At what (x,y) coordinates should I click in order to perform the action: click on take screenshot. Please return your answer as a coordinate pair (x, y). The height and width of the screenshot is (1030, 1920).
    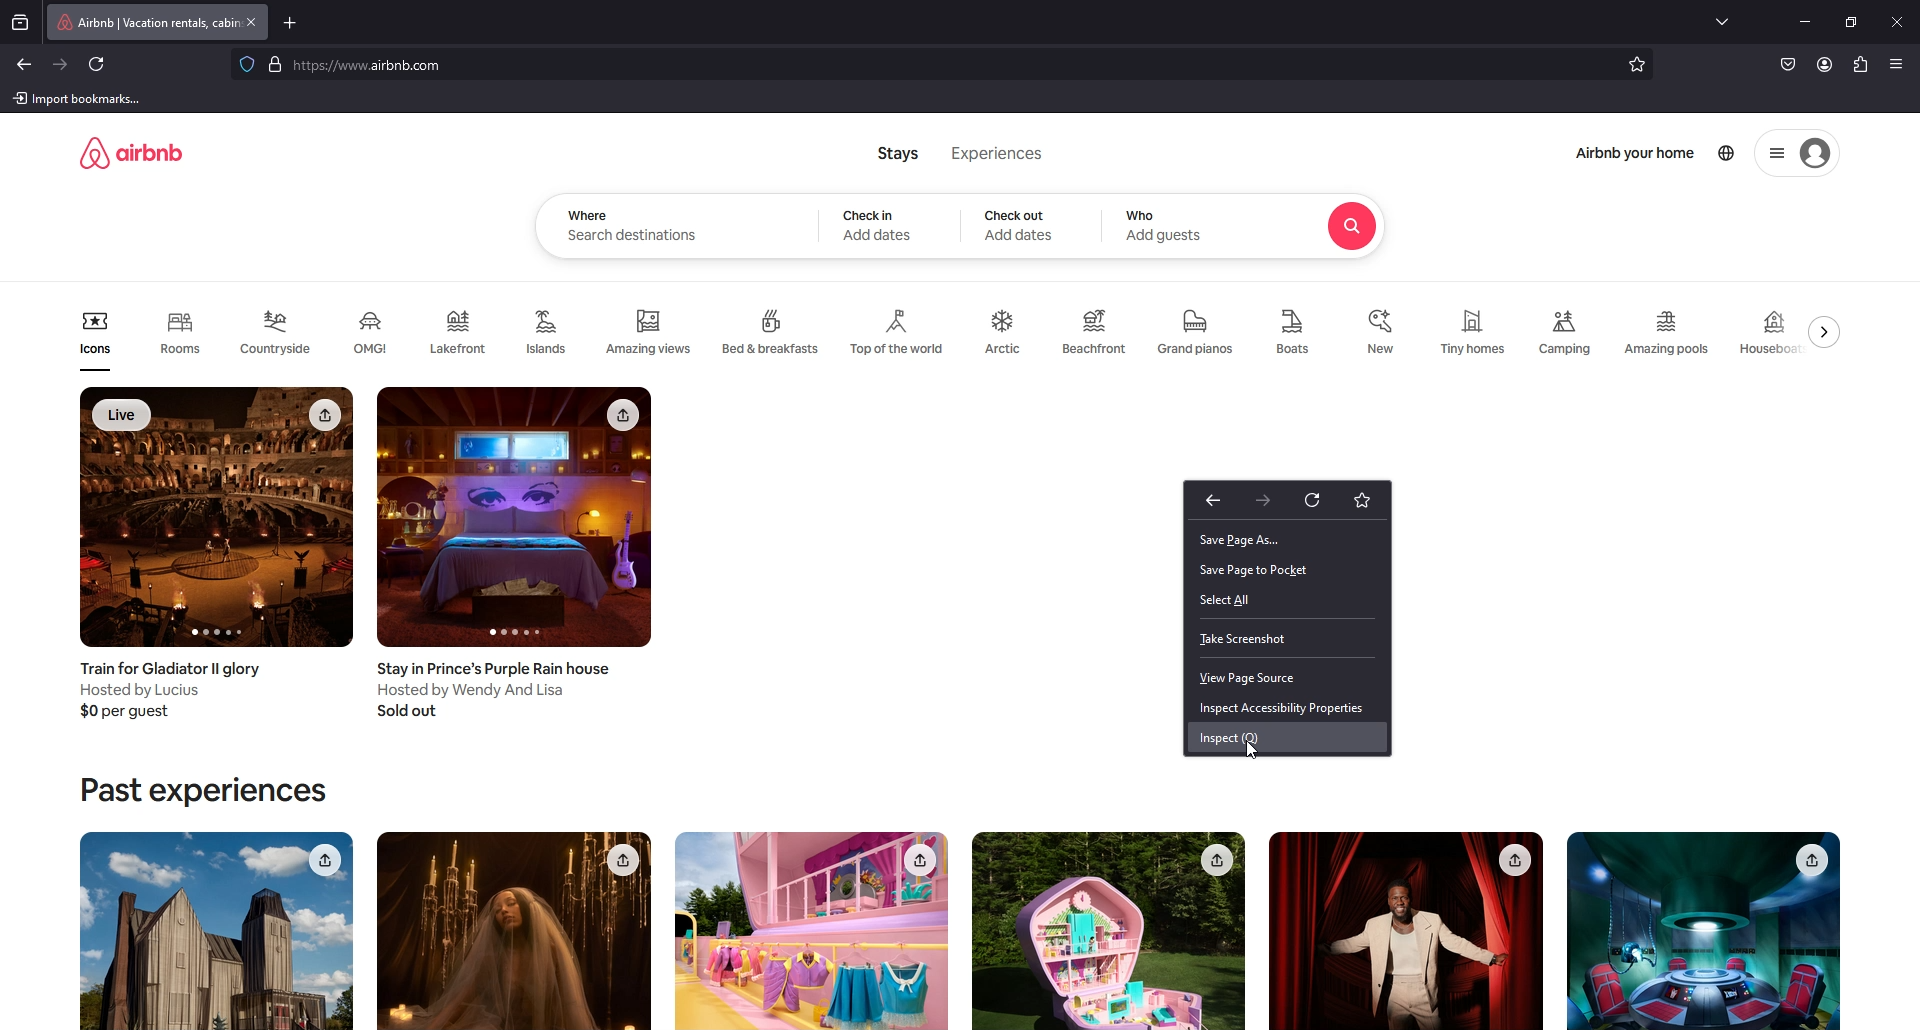
    Looking at the image, I should click on (1286, 639).